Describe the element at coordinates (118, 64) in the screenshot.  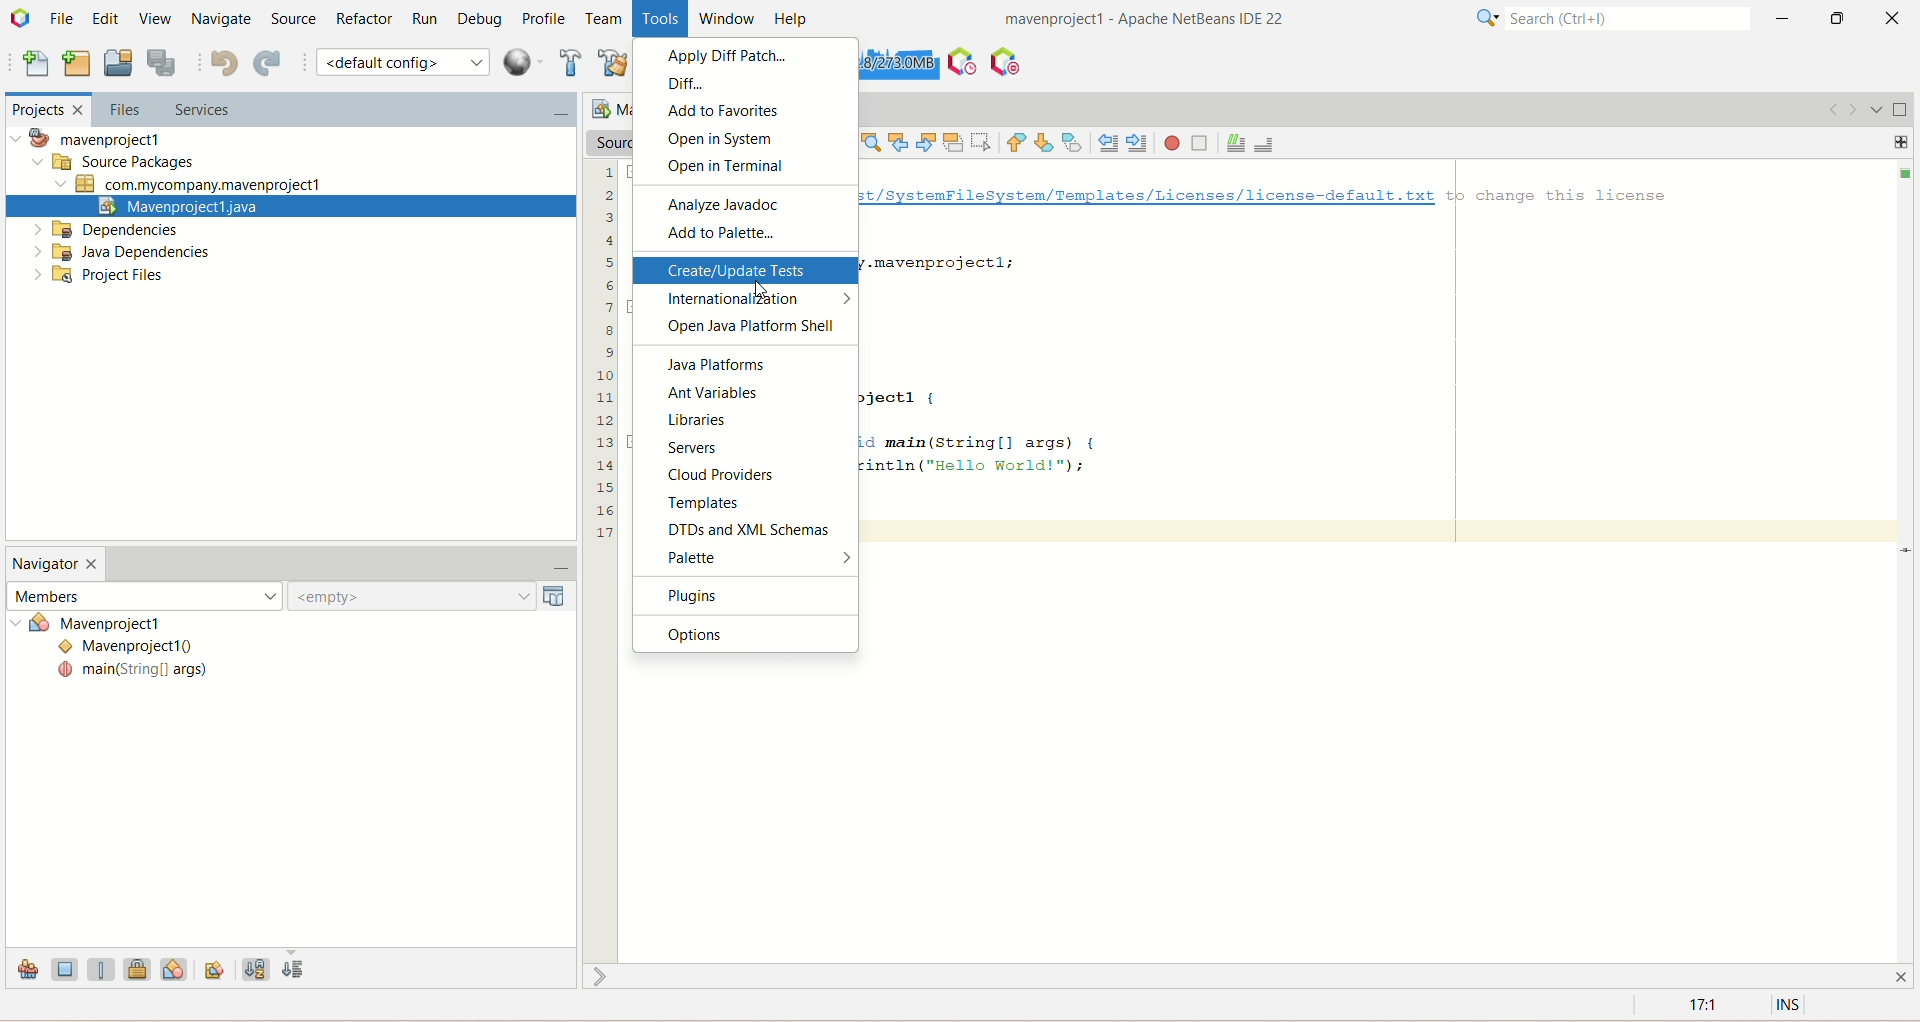
I see `open project` at that location.